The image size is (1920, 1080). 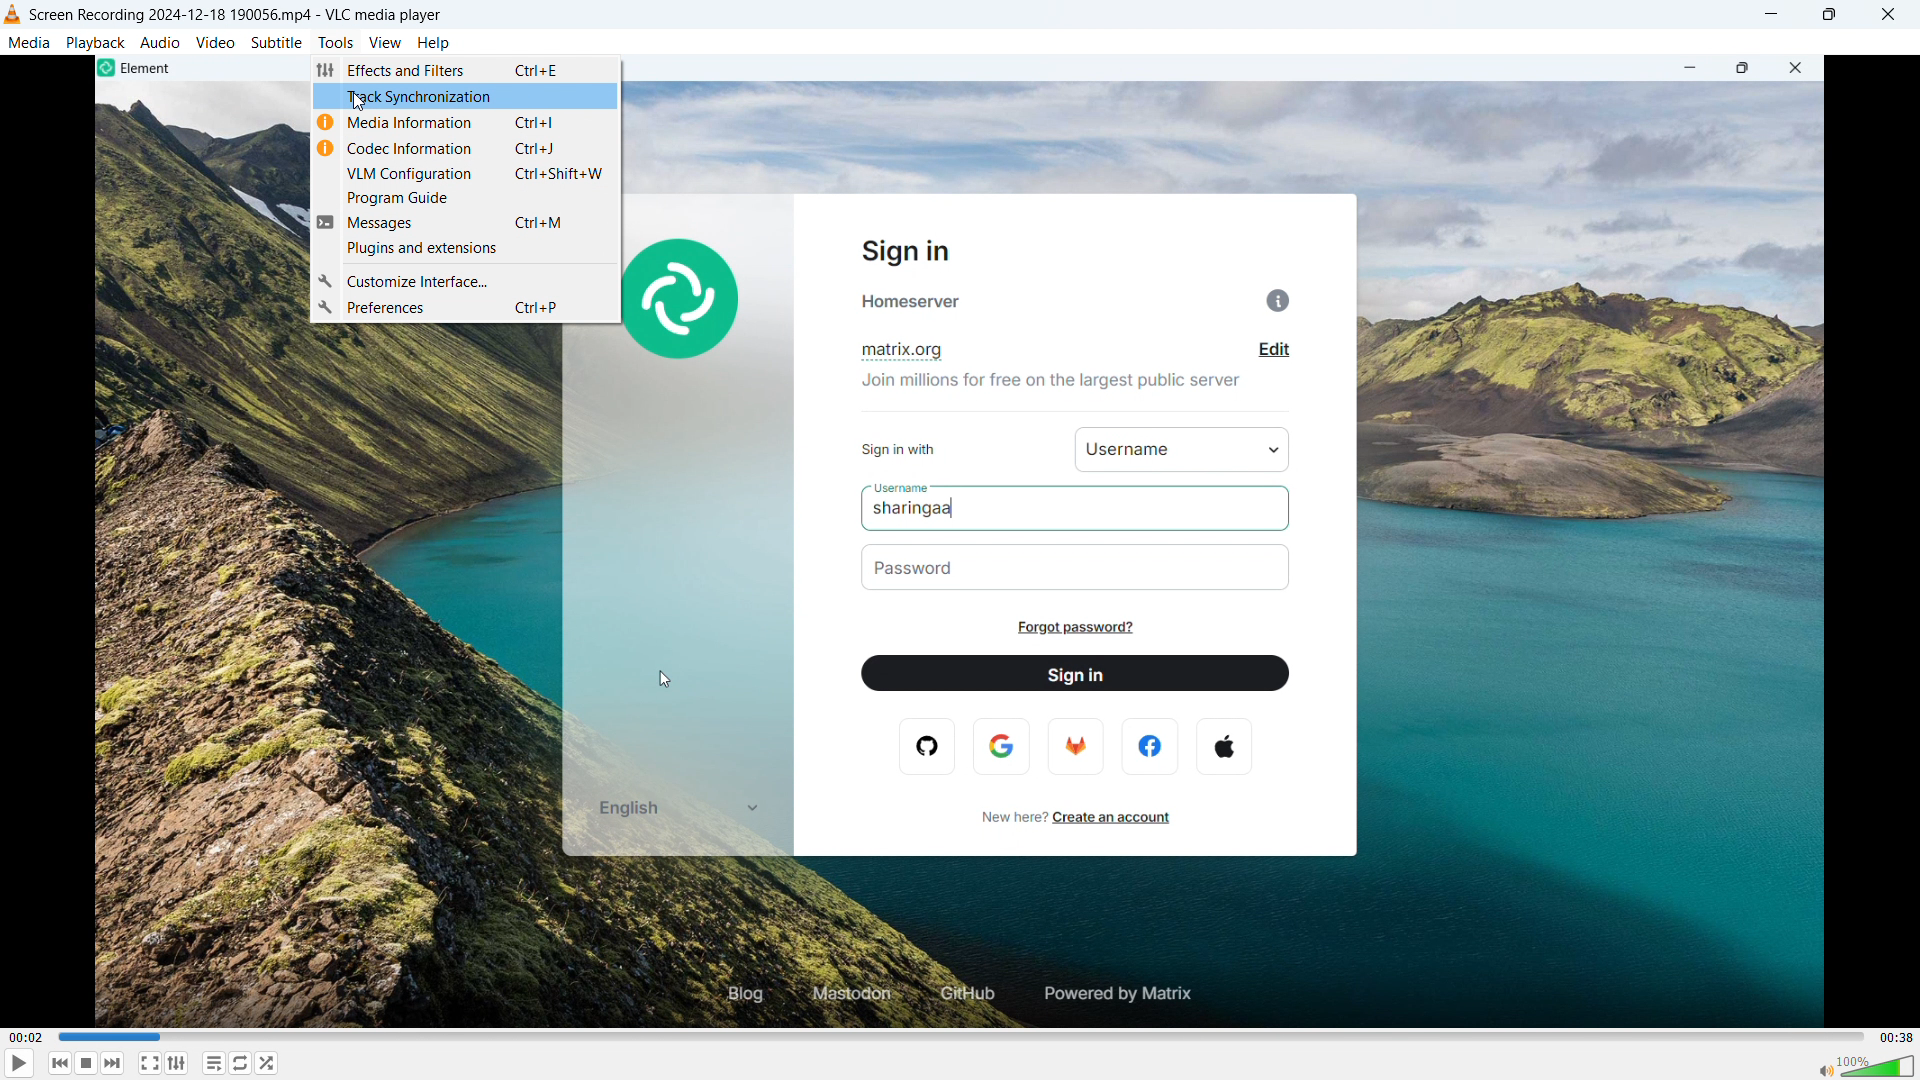 What do you see at coordinates (241, 1063) in the screenshot?
I see `toggle between loop all, loop one & no loop` at bounding box center [241, 1063].